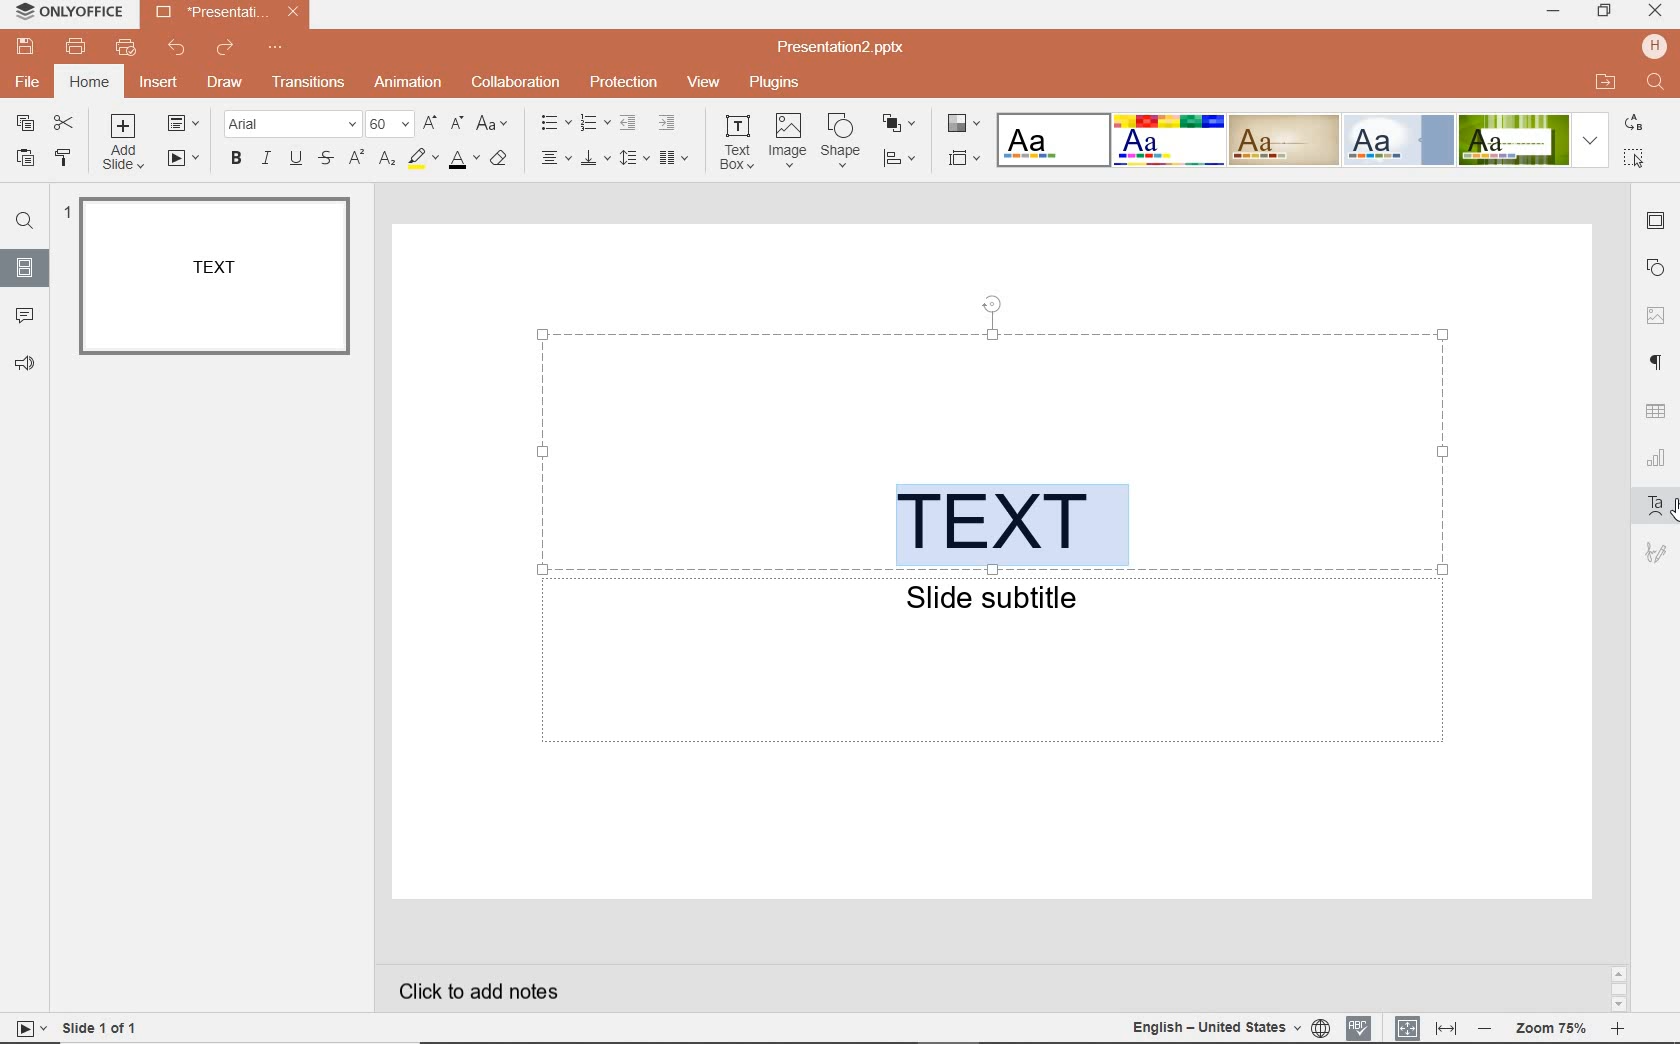 The height and width of the screenshot is (1044, 1680). Describe the element at coordinates (65, 125) in the screenshot. I see `CUT` at that location.